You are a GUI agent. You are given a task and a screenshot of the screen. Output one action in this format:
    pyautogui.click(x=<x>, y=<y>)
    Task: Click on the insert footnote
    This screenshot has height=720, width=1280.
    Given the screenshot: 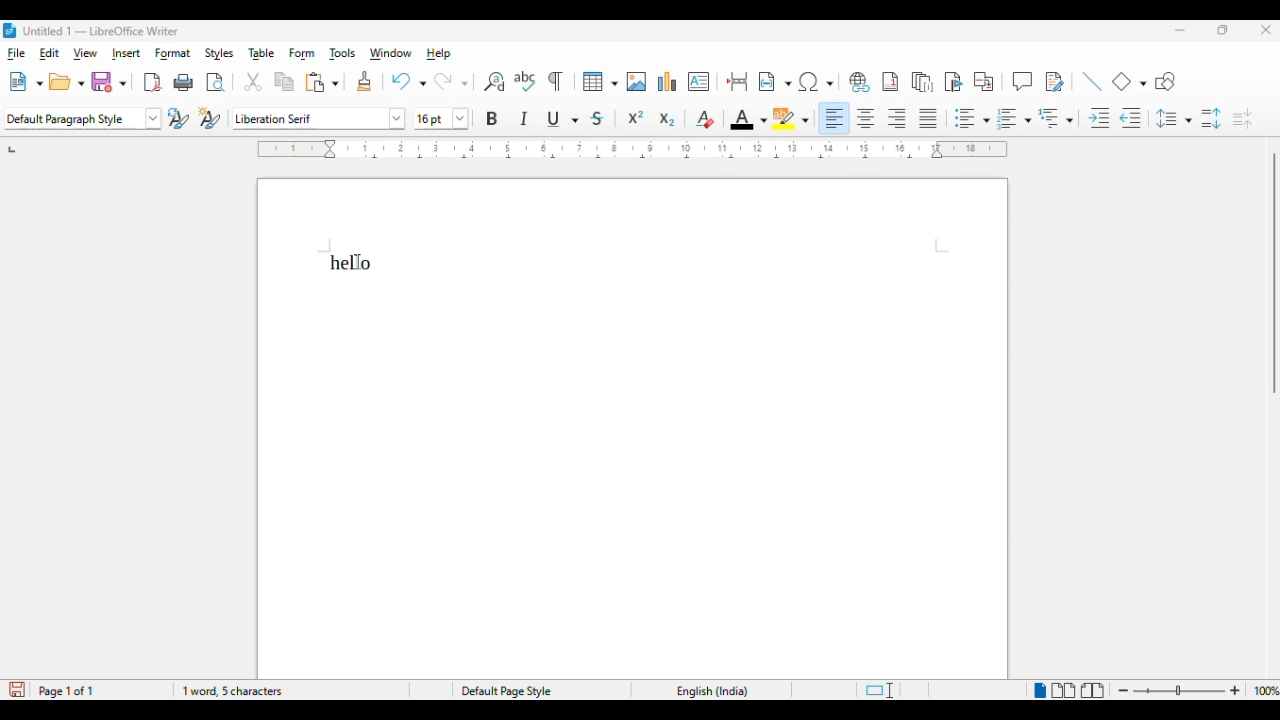 What is the action you would take?
    pyautogui.click(x=890, y=82)
    